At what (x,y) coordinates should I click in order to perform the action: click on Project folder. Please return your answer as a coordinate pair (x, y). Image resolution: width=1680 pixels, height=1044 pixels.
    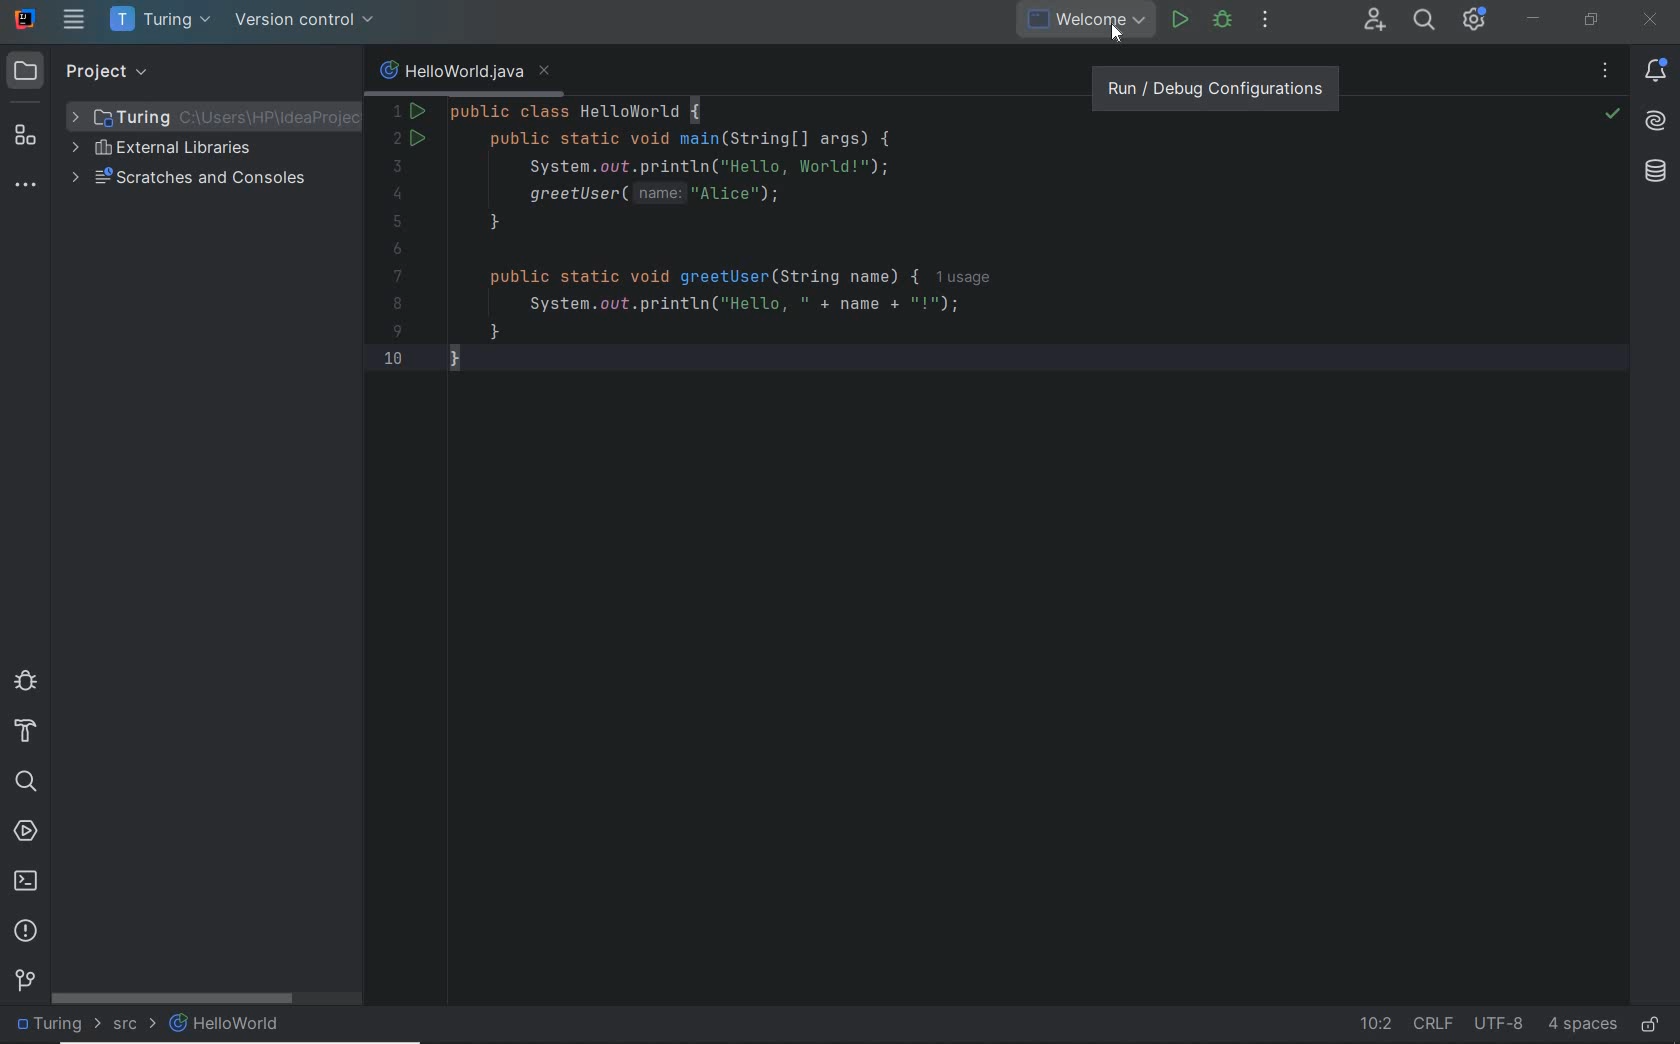
    Looking at the image, I should click on (196, 116).